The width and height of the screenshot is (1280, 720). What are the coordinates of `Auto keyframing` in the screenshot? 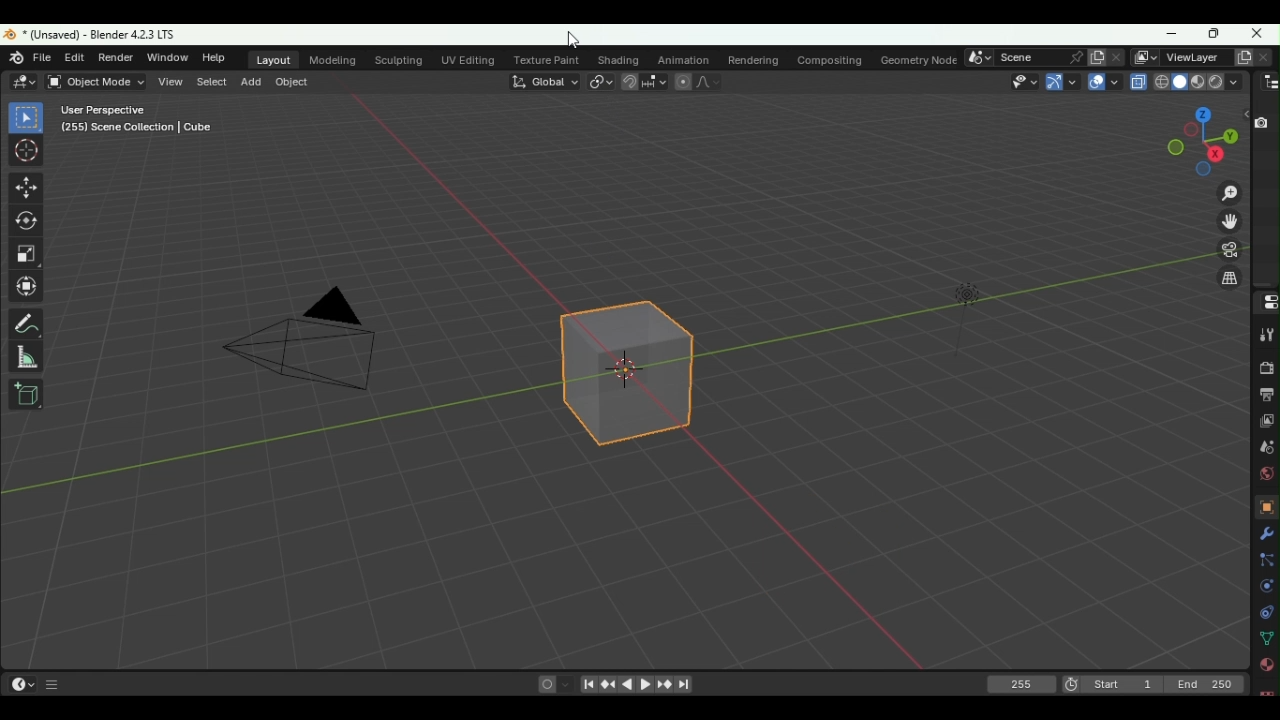 It's located at (567, 683).